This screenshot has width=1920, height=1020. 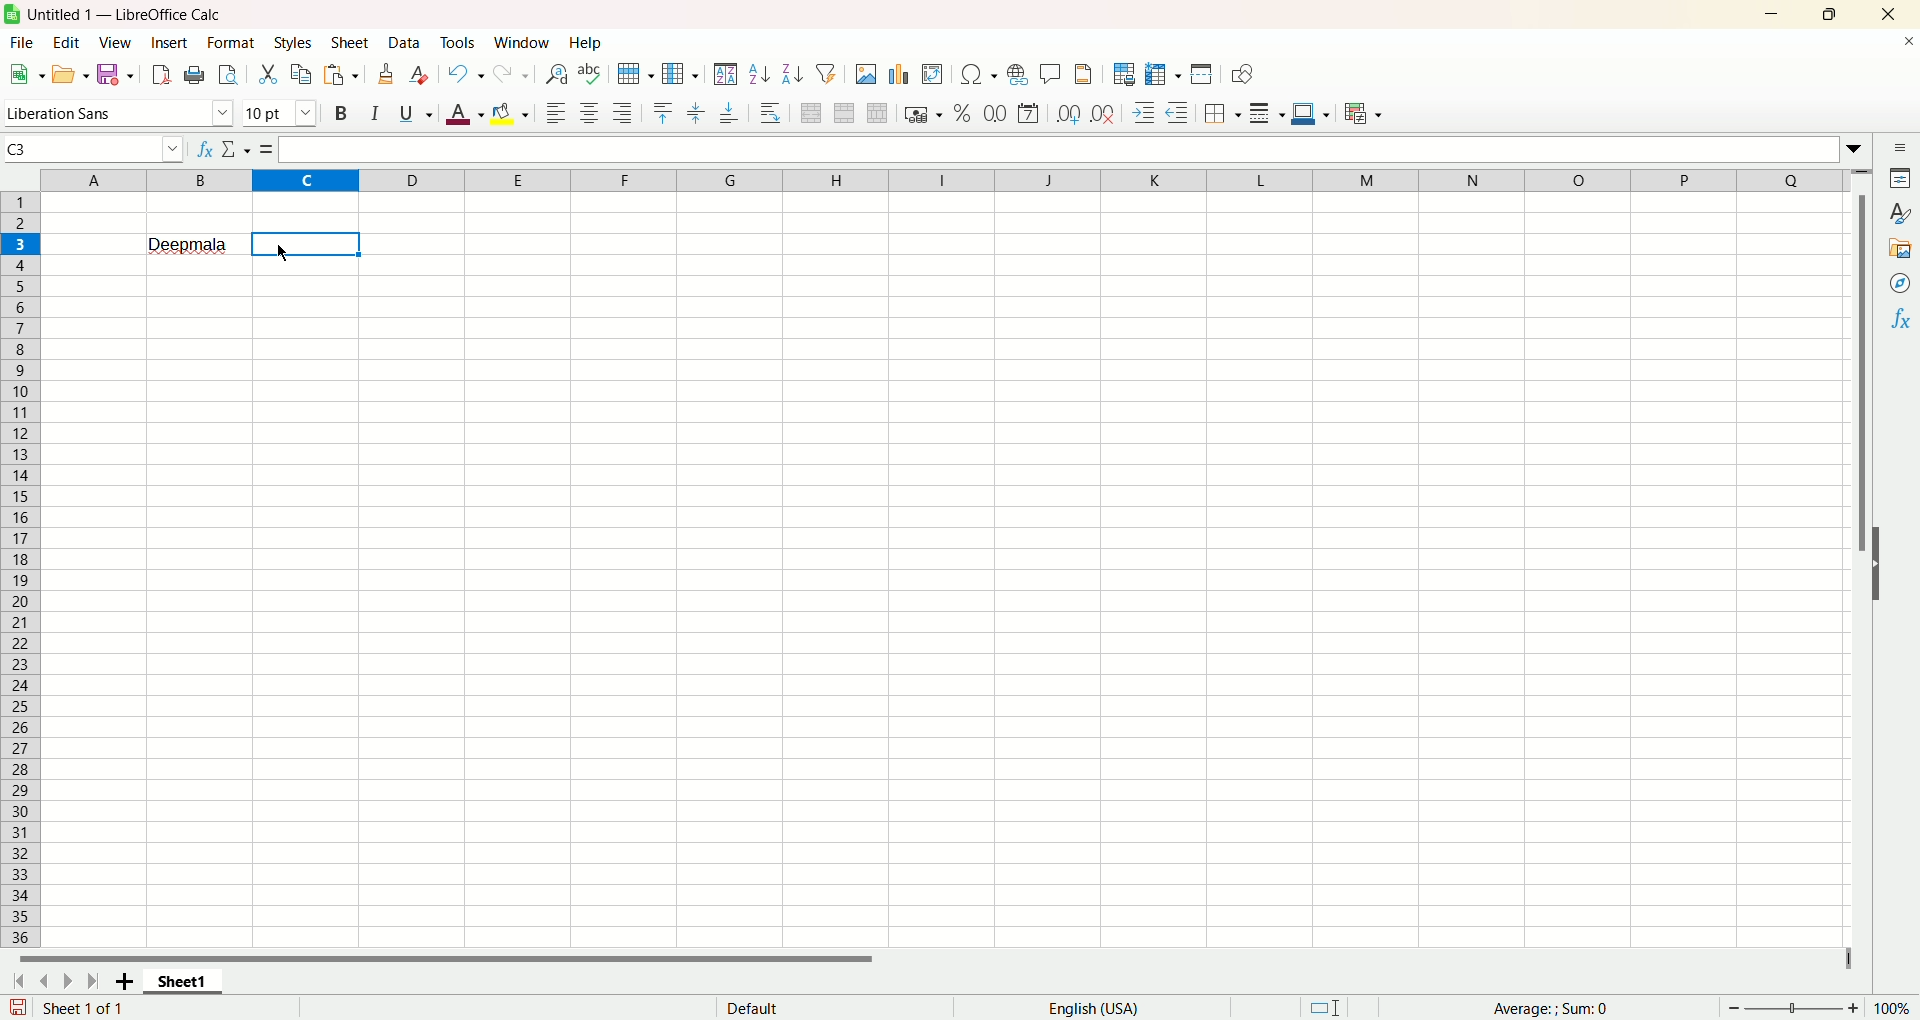 What do you see at coordinates (293, 43) in the screenshot?
I see `Styles` at bounding box center [293, 43].